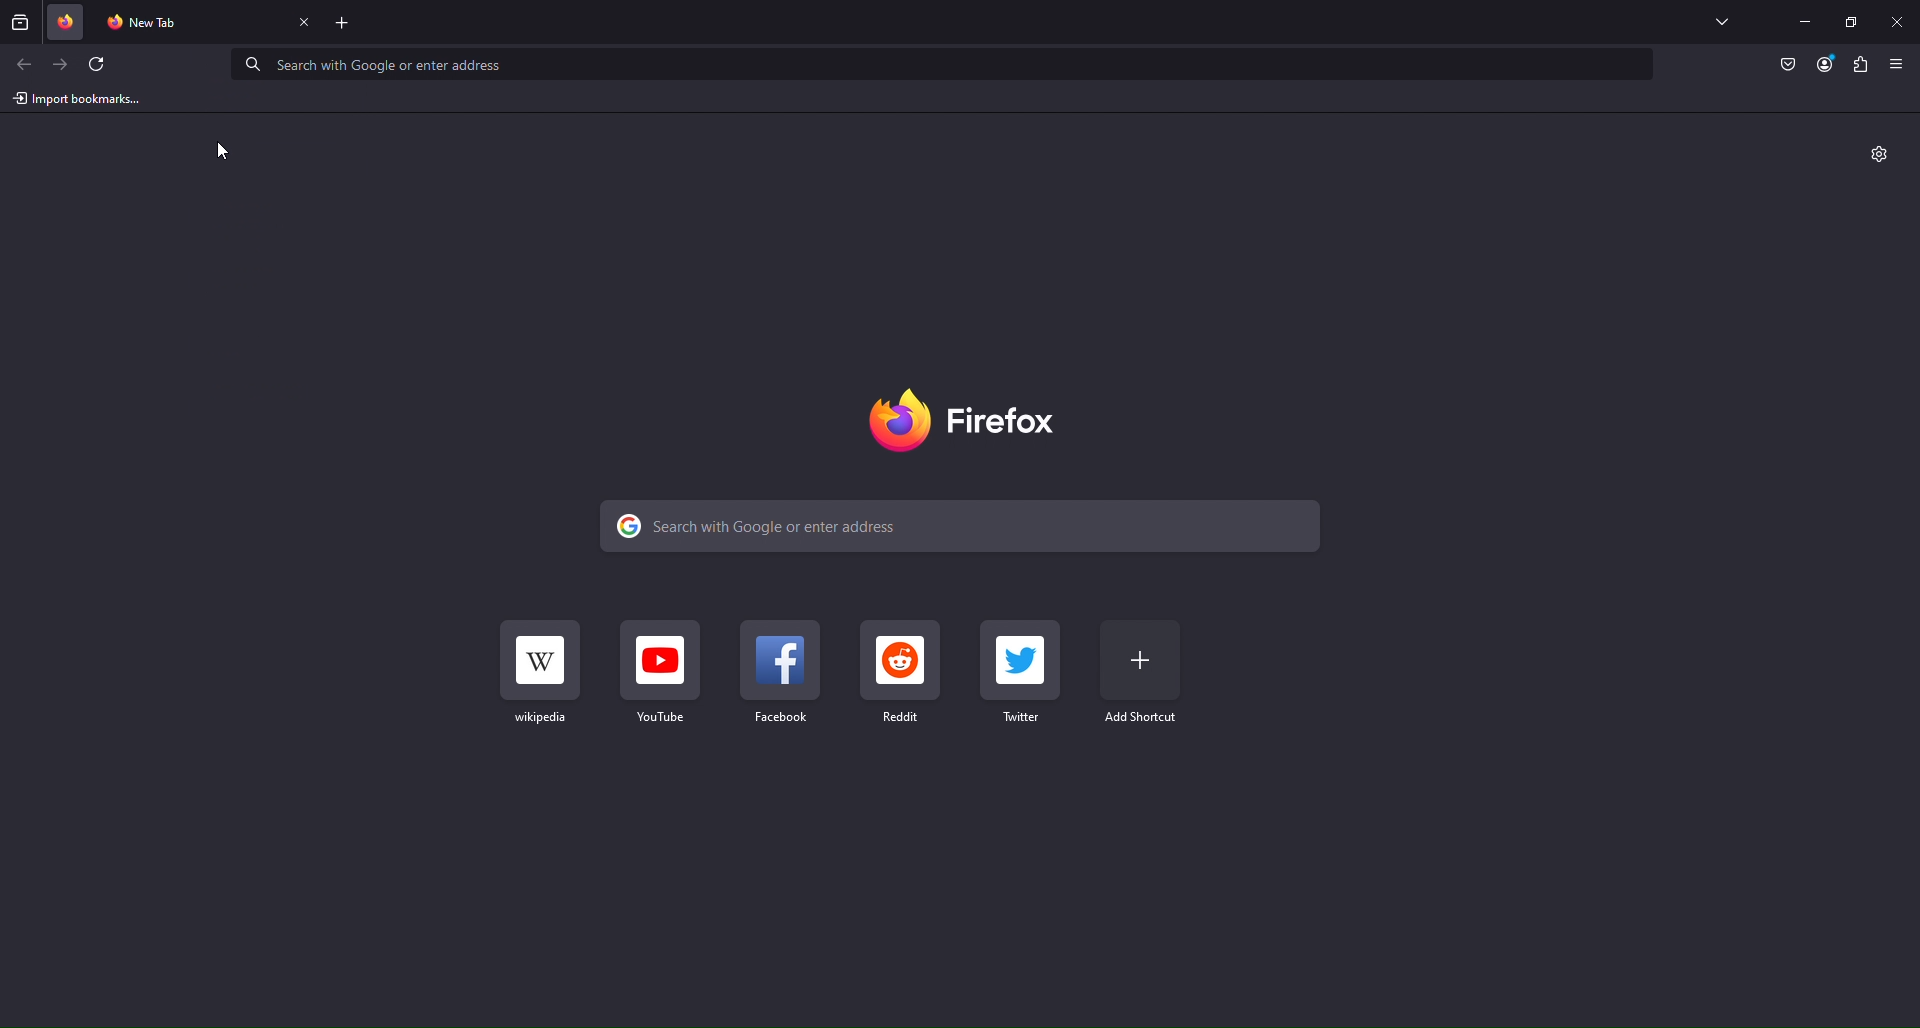 The width and height of the screenshot is (1920, 1028). What do you see at coordinates (344, 23) in the screenshot?
I see `Add New Tab` at bounding box center [344, 23].